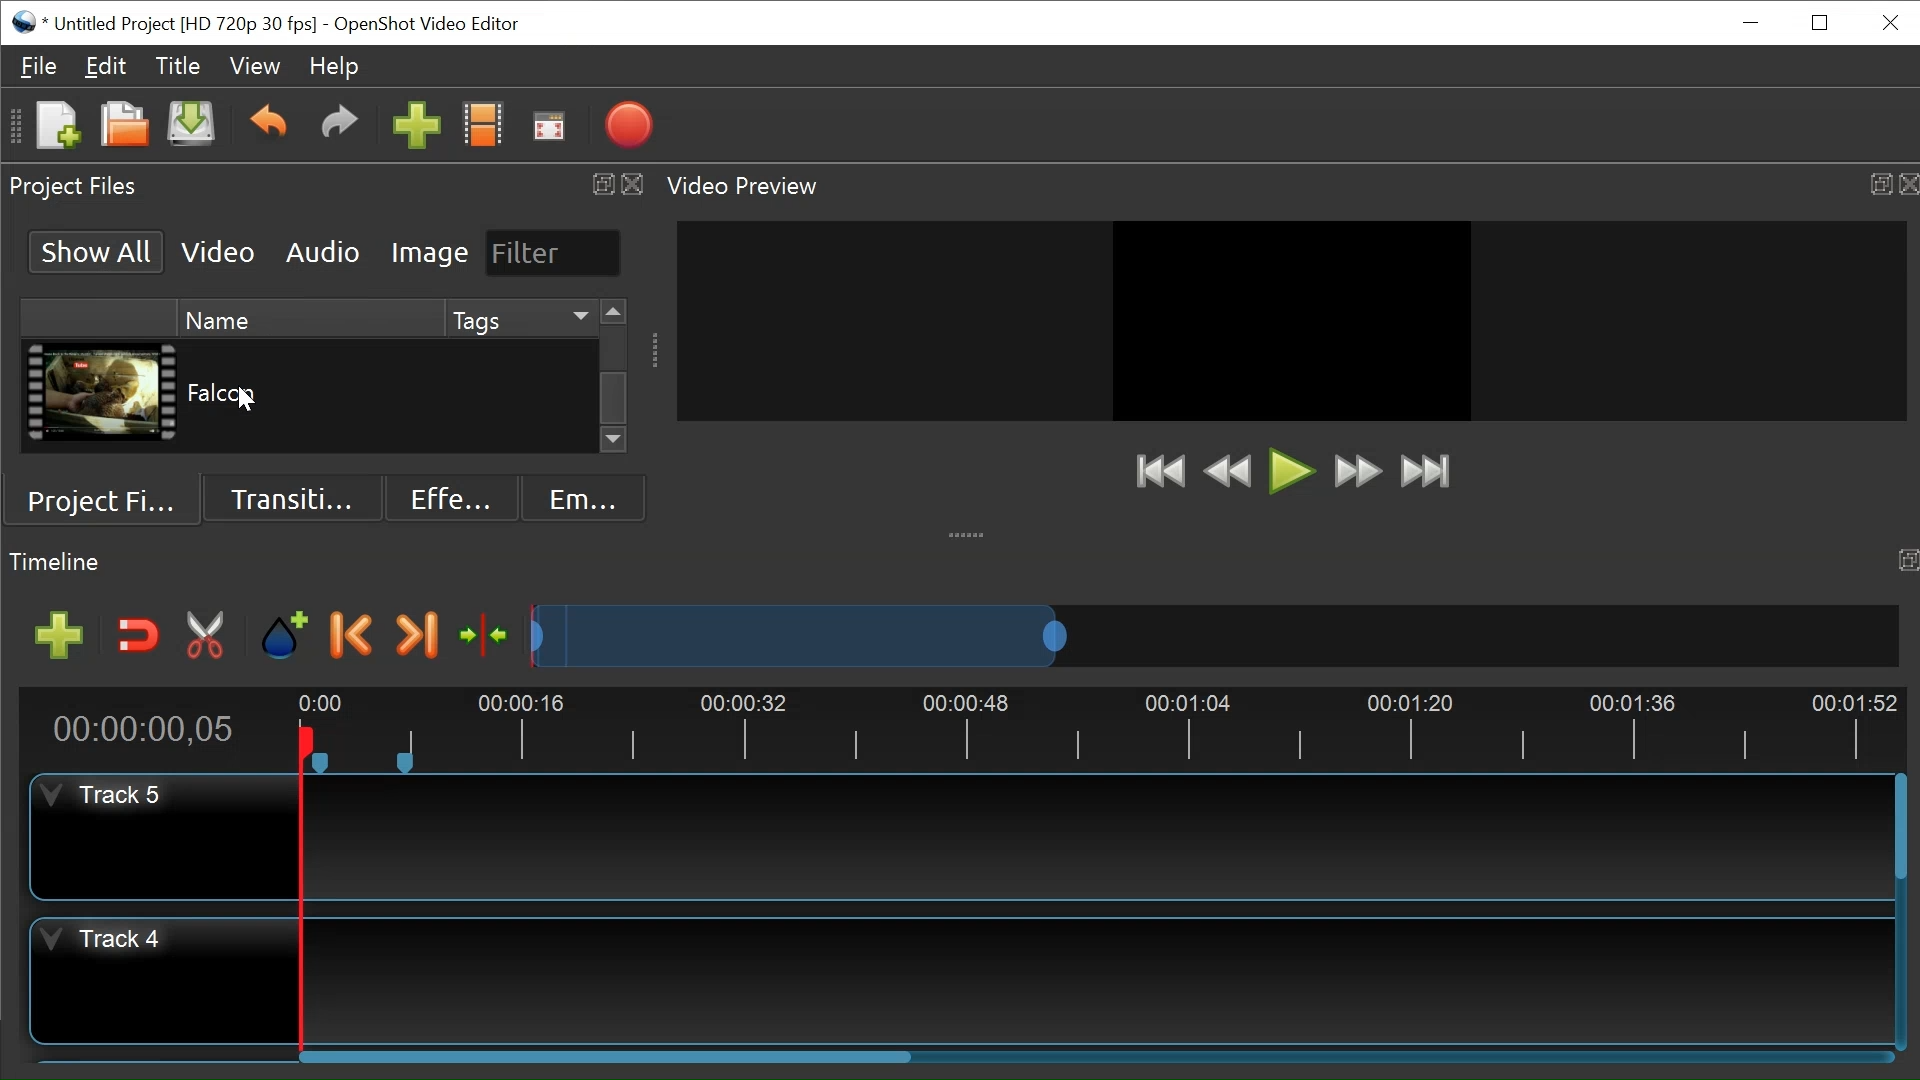  I want to click on Fullscreen, so click(549, 126).